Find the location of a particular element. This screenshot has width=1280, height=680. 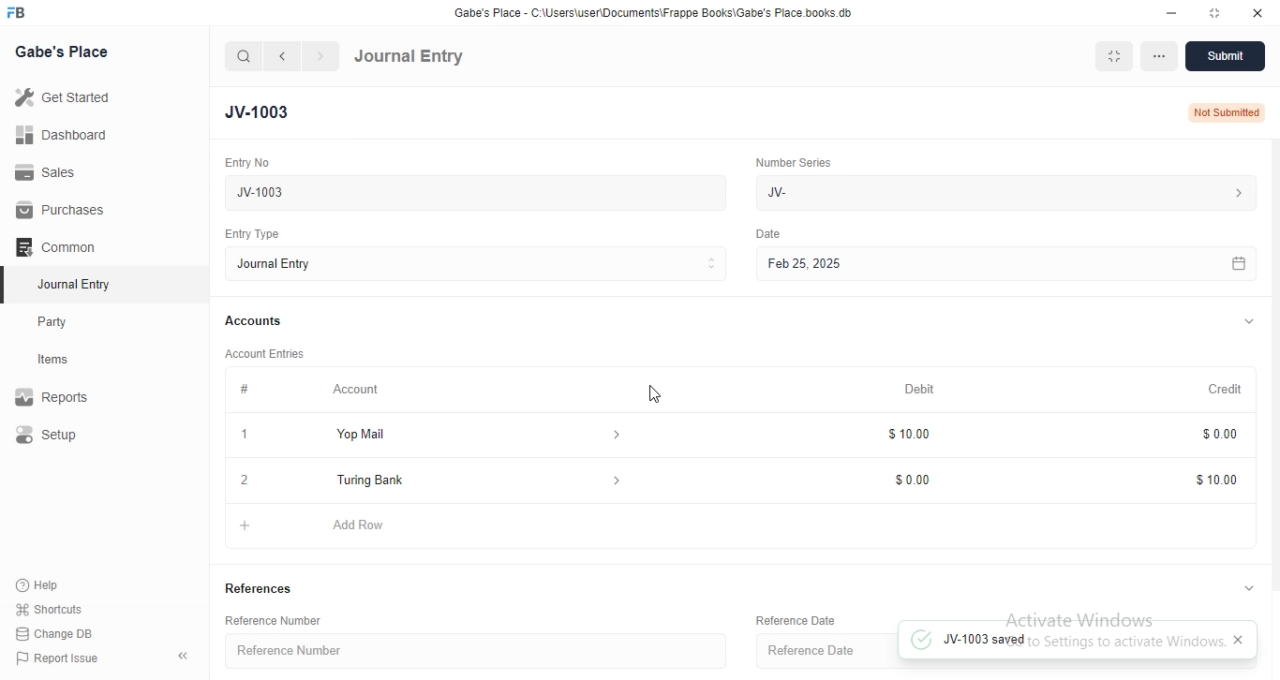

Journal Entry is located at coordinates (410, 57).